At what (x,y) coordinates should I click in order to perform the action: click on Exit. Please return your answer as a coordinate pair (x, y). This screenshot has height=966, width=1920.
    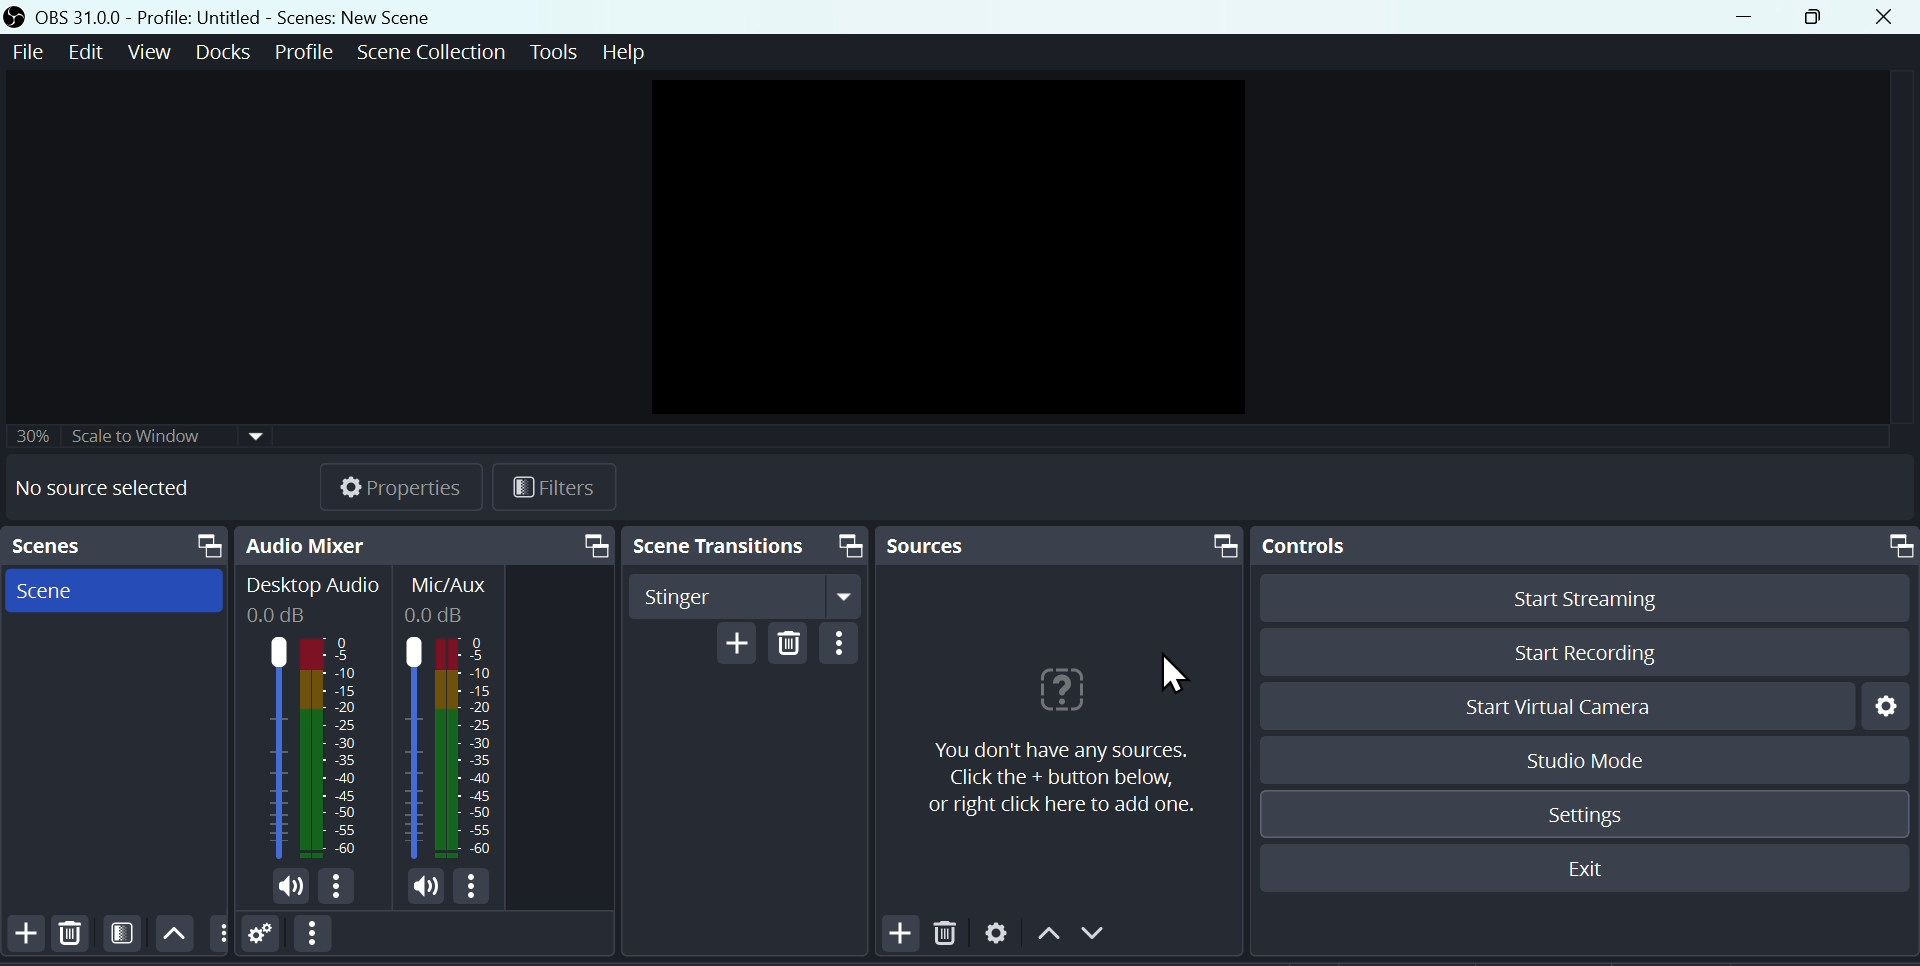
    Looking at the image, I should click on (1584, 869).